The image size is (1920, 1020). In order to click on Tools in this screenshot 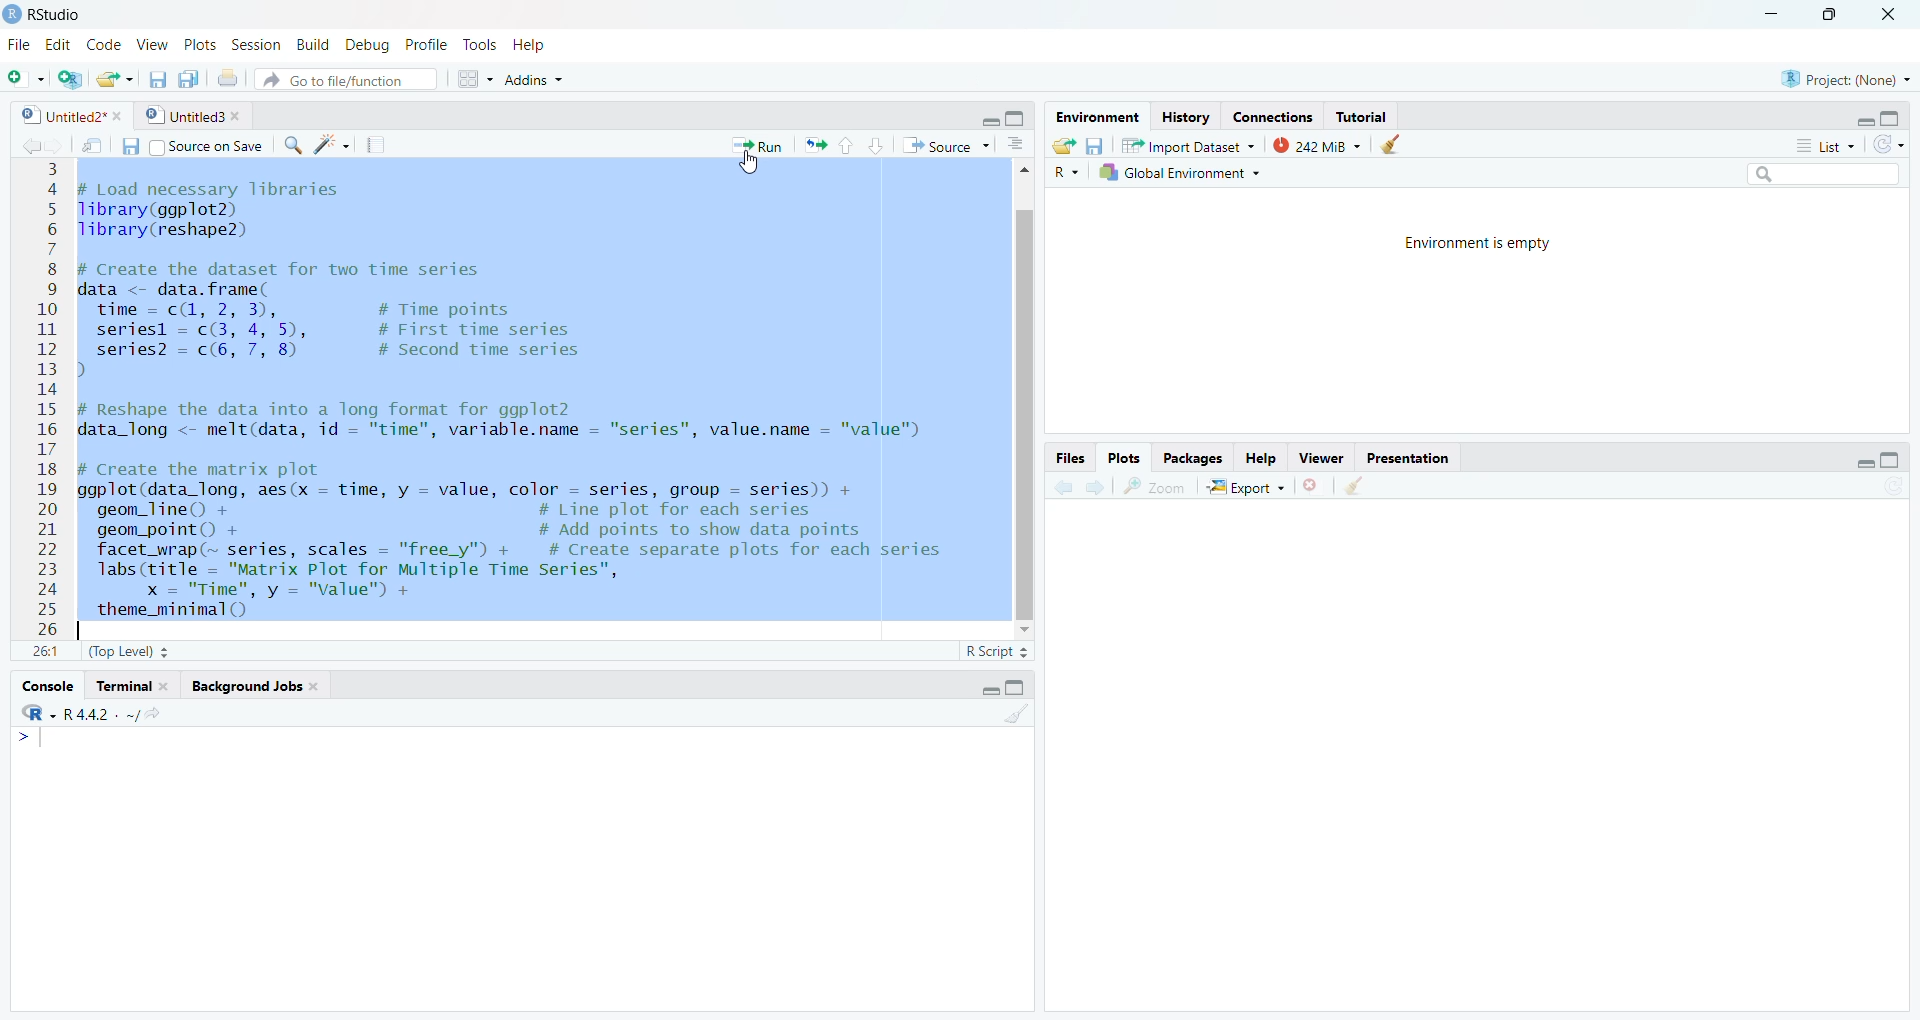, I will do `click(480, 44)`.